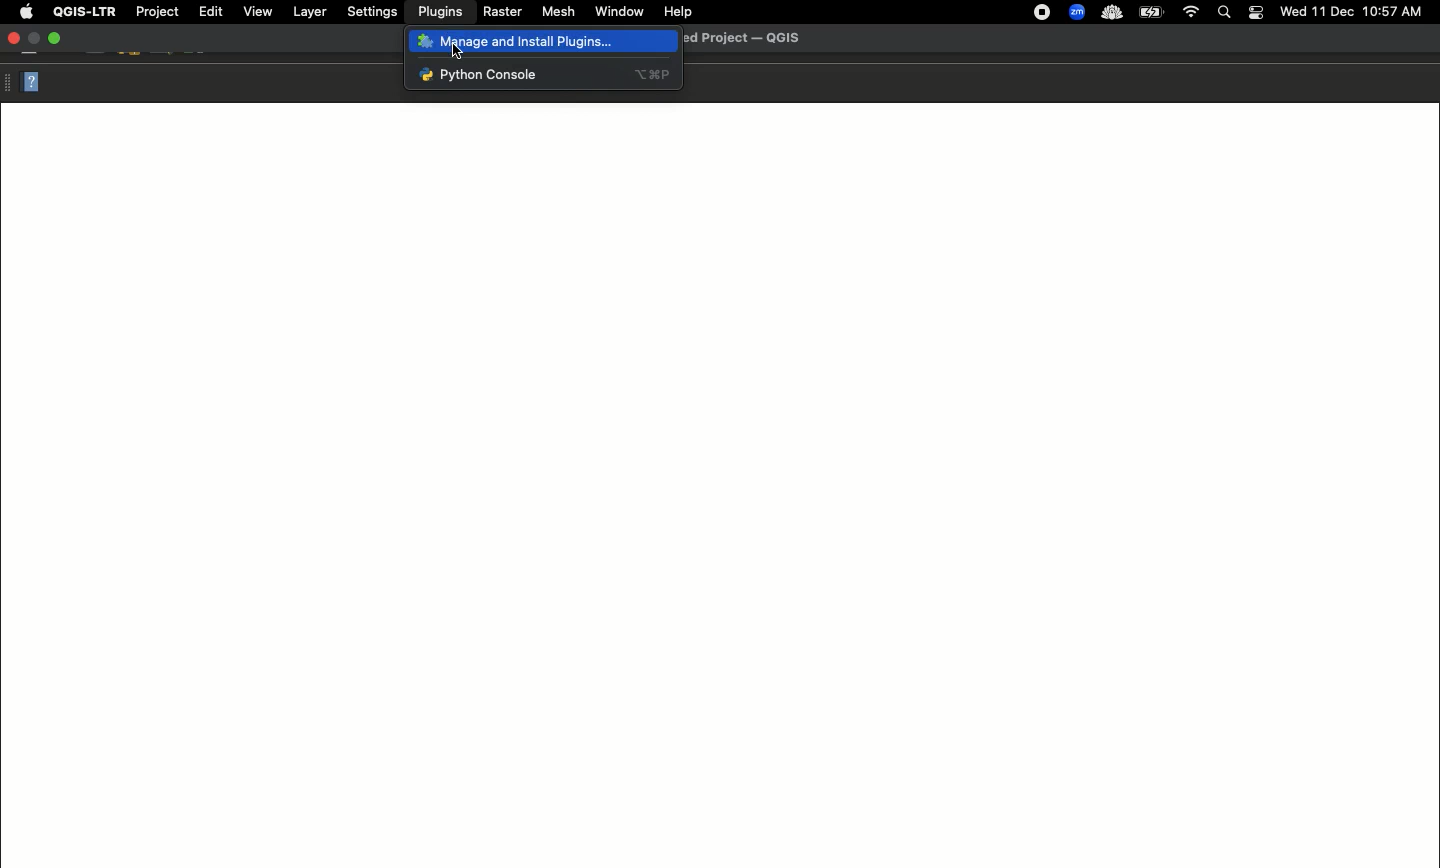  Describe the element at coordinates (209, 11) in the screenshot. I see `Edit` at that location.